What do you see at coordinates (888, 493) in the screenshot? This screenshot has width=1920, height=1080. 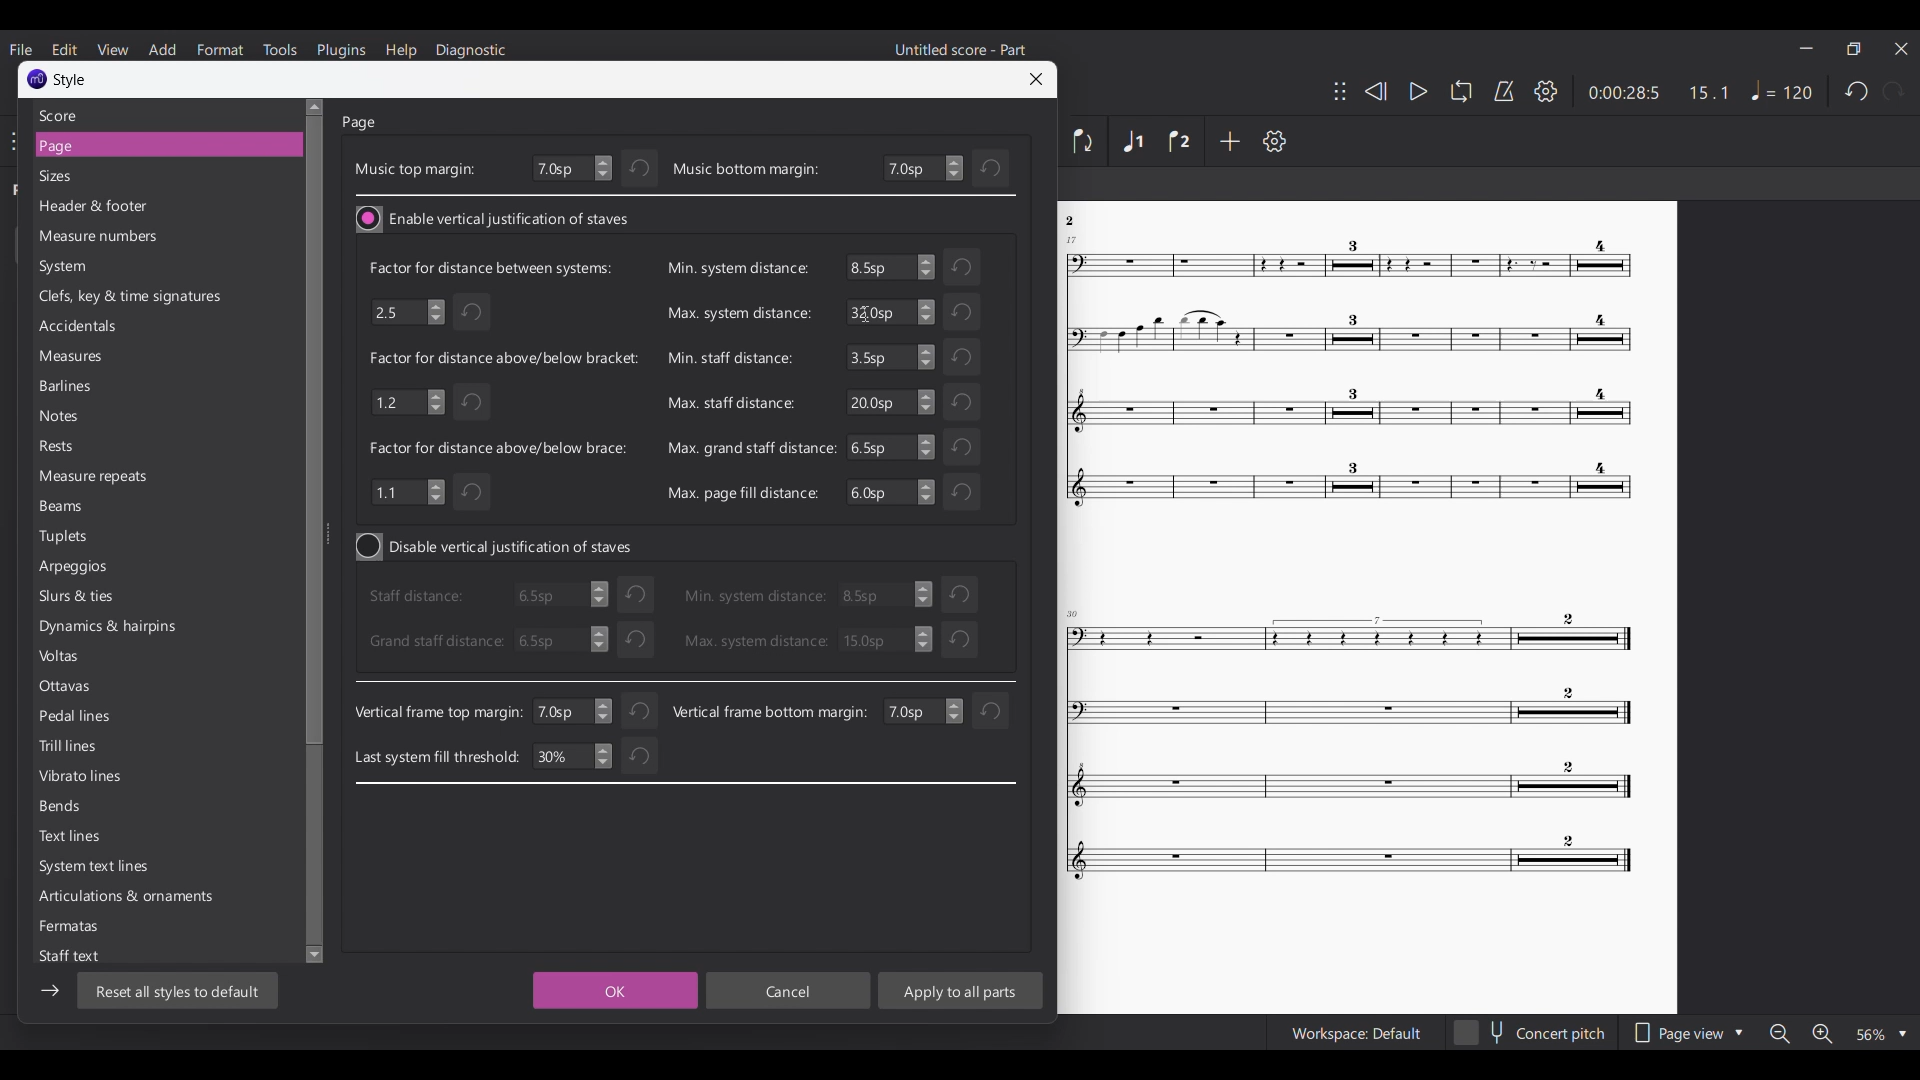 I see `6.5sp` at bounding box center [888, 493].